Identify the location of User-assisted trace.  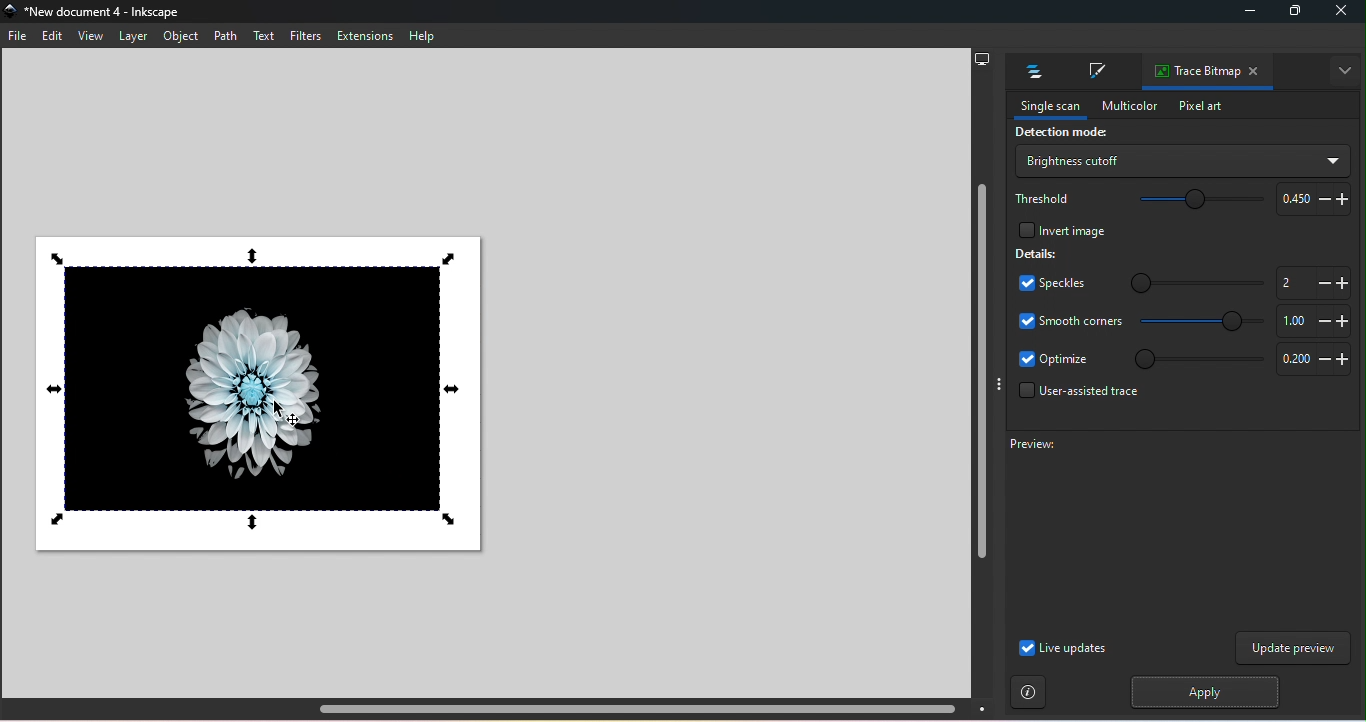
(1074, 396).